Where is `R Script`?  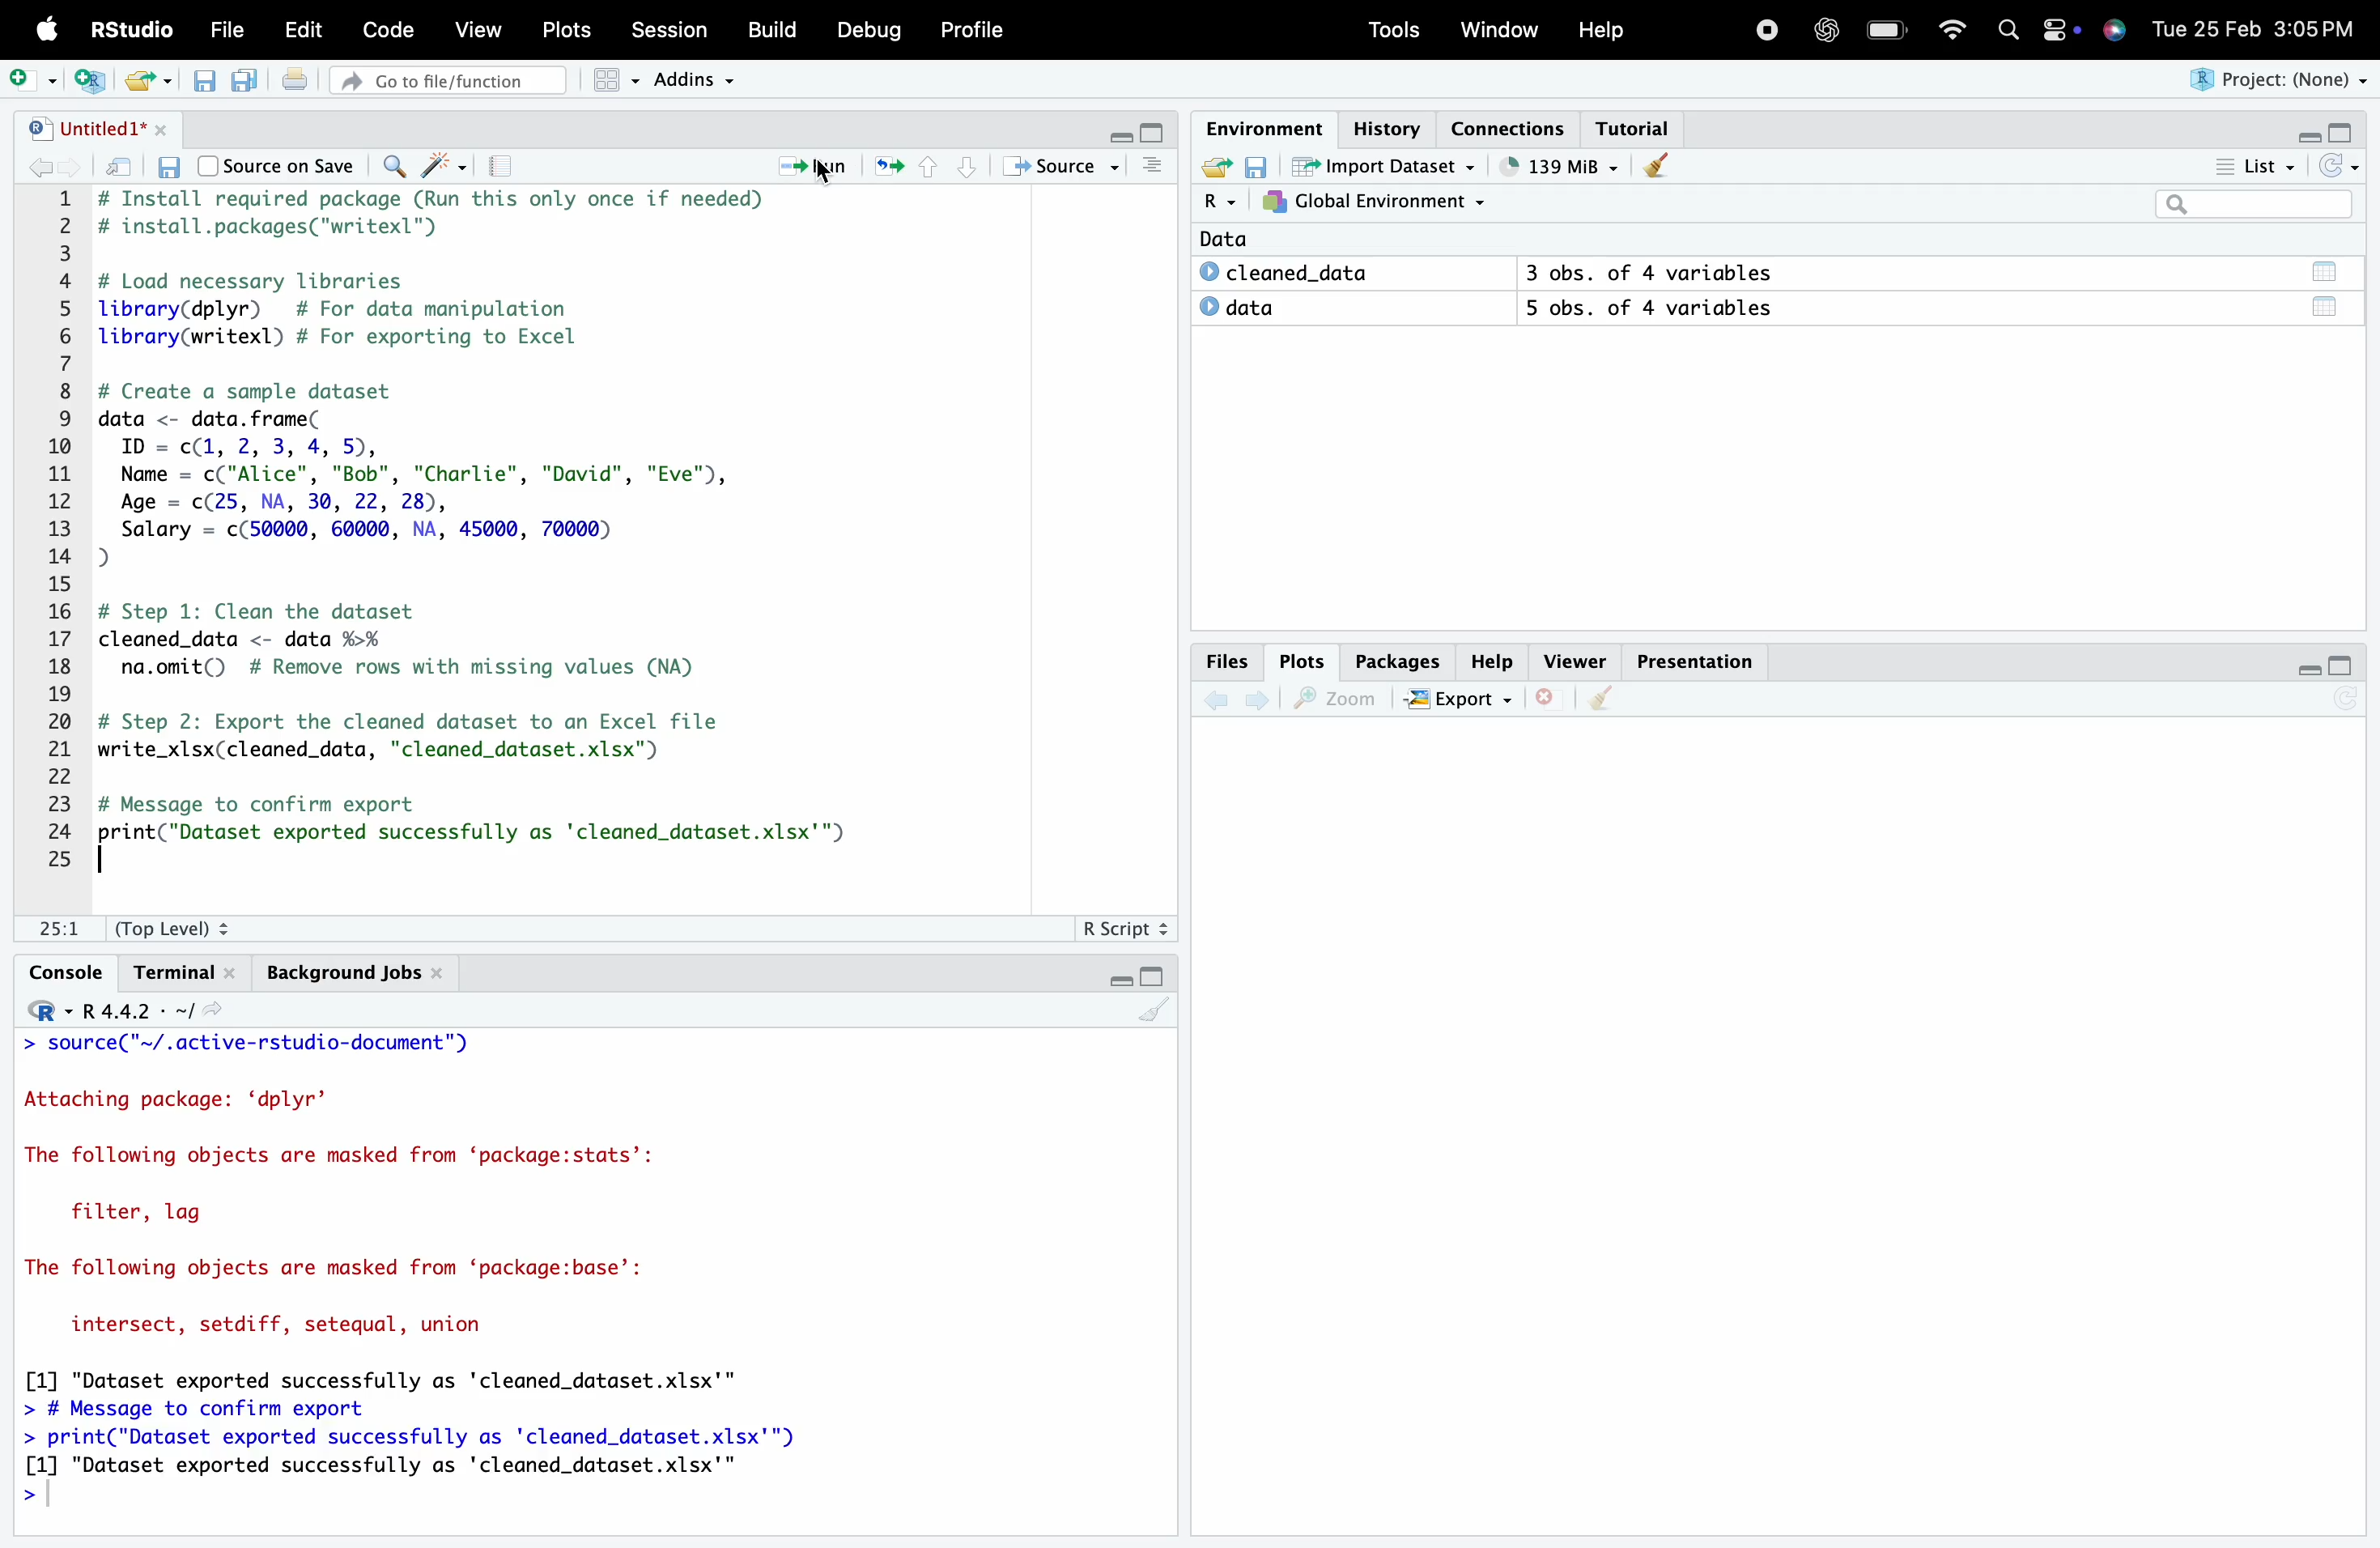 R Script is located at coordinates (1125, 925).